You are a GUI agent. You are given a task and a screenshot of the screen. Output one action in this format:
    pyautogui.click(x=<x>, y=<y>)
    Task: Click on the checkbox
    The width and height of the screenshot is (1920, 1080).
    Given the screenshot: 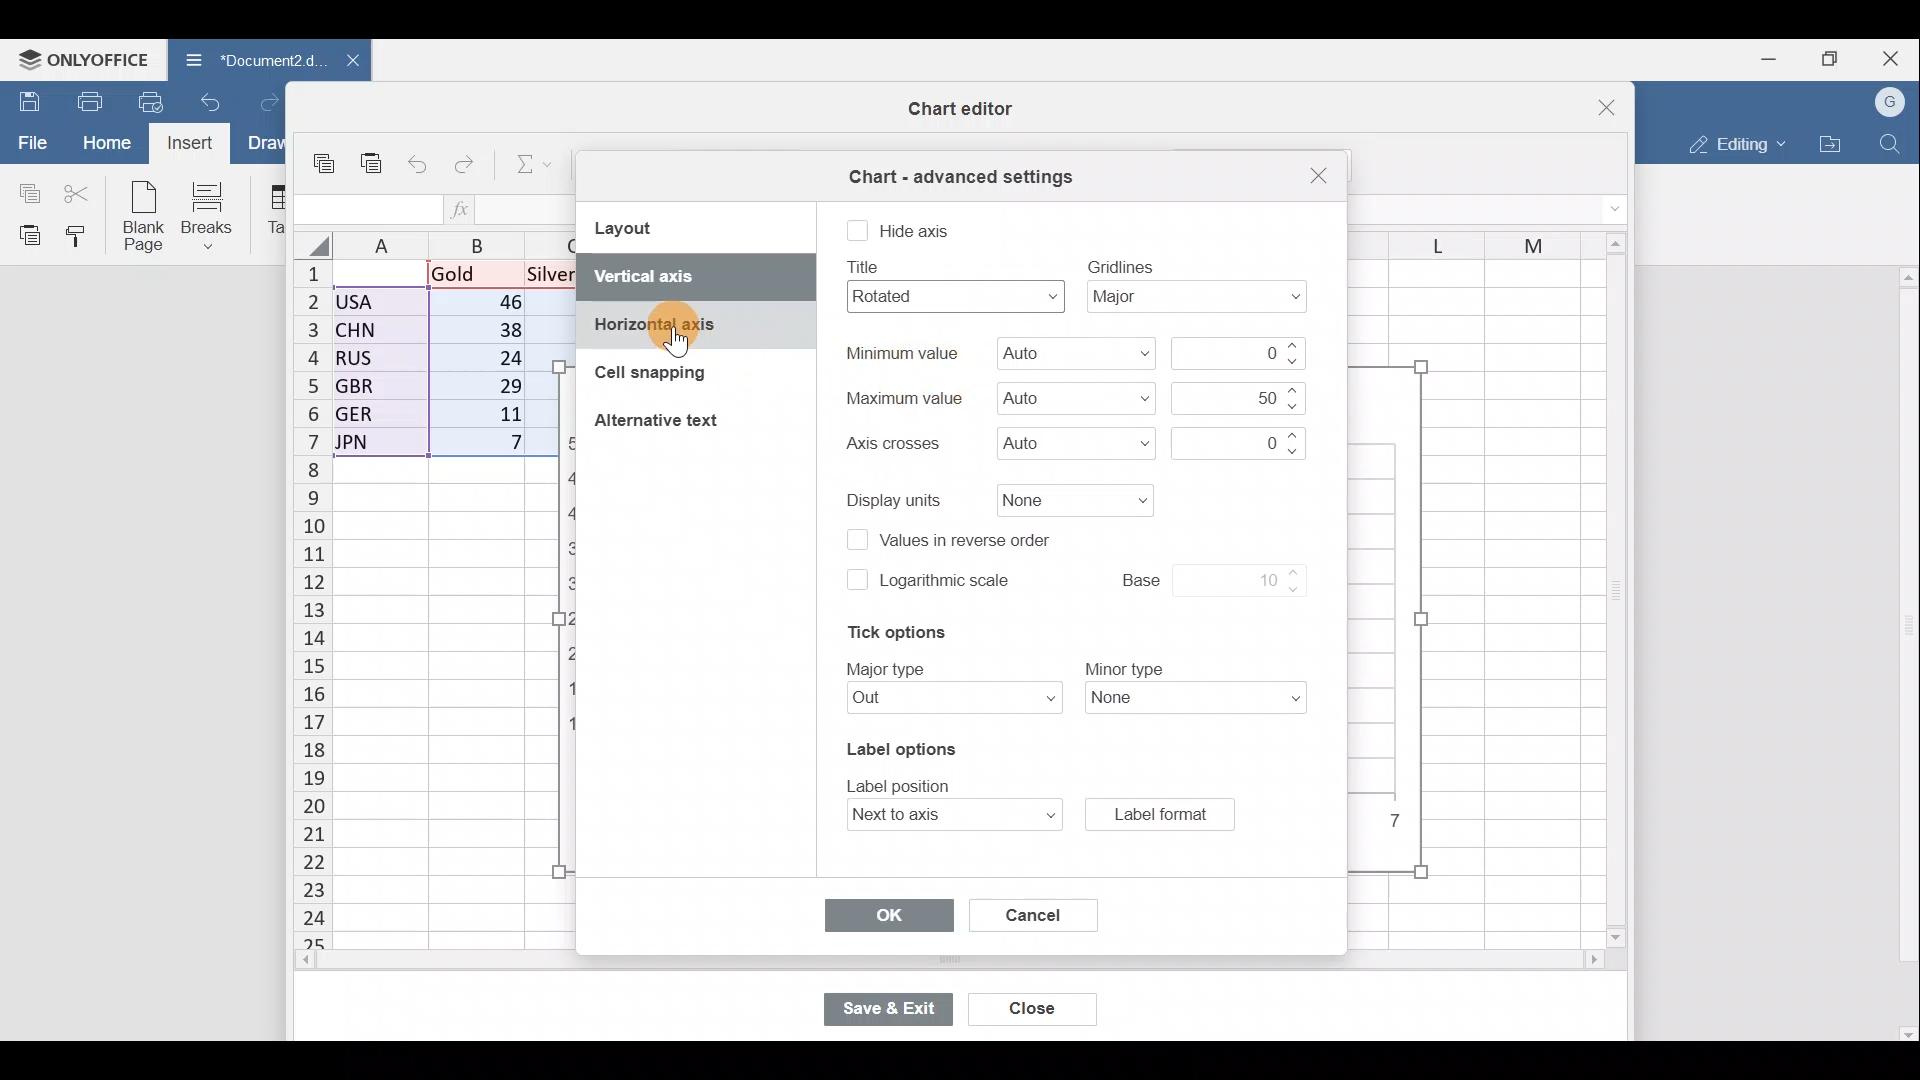 What is the action you would take?
    pyautogui.click(x=855, y=579)
    